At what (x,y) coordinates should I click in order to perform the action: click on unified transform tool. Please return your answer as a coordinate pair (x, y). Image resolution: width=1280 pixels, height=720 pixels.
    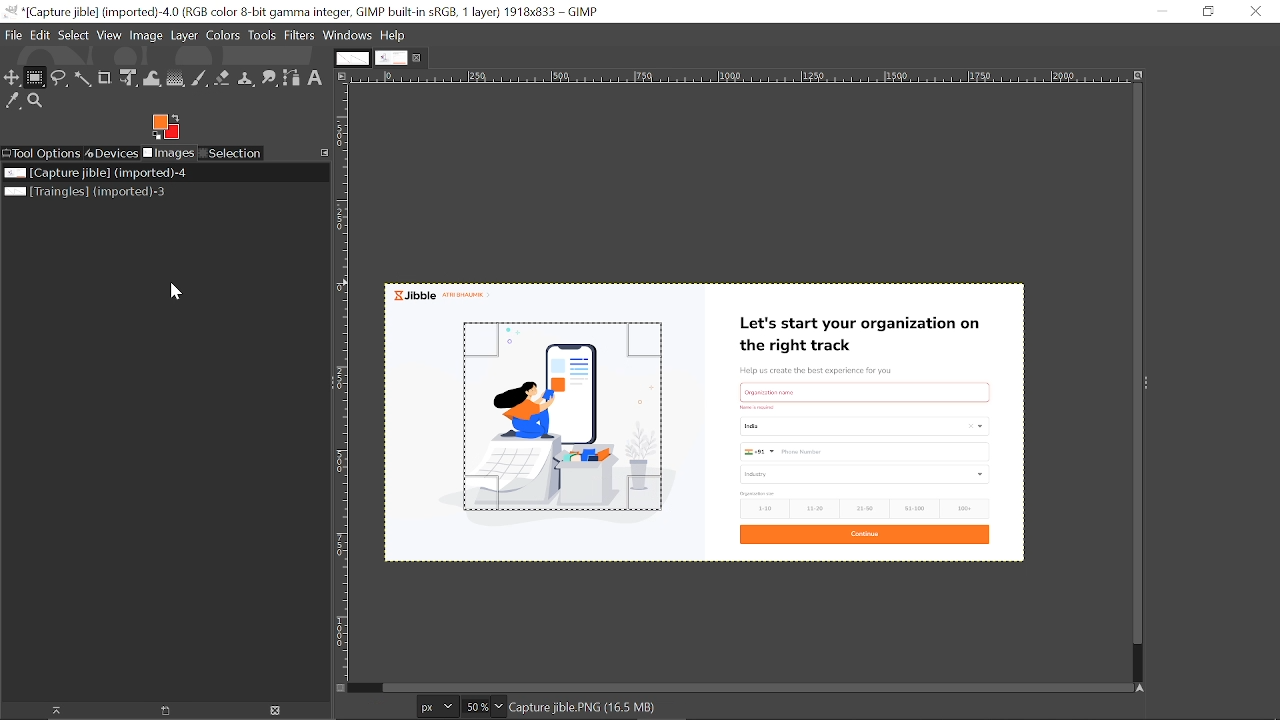
    Looking at the image, I should click on (126, 78).